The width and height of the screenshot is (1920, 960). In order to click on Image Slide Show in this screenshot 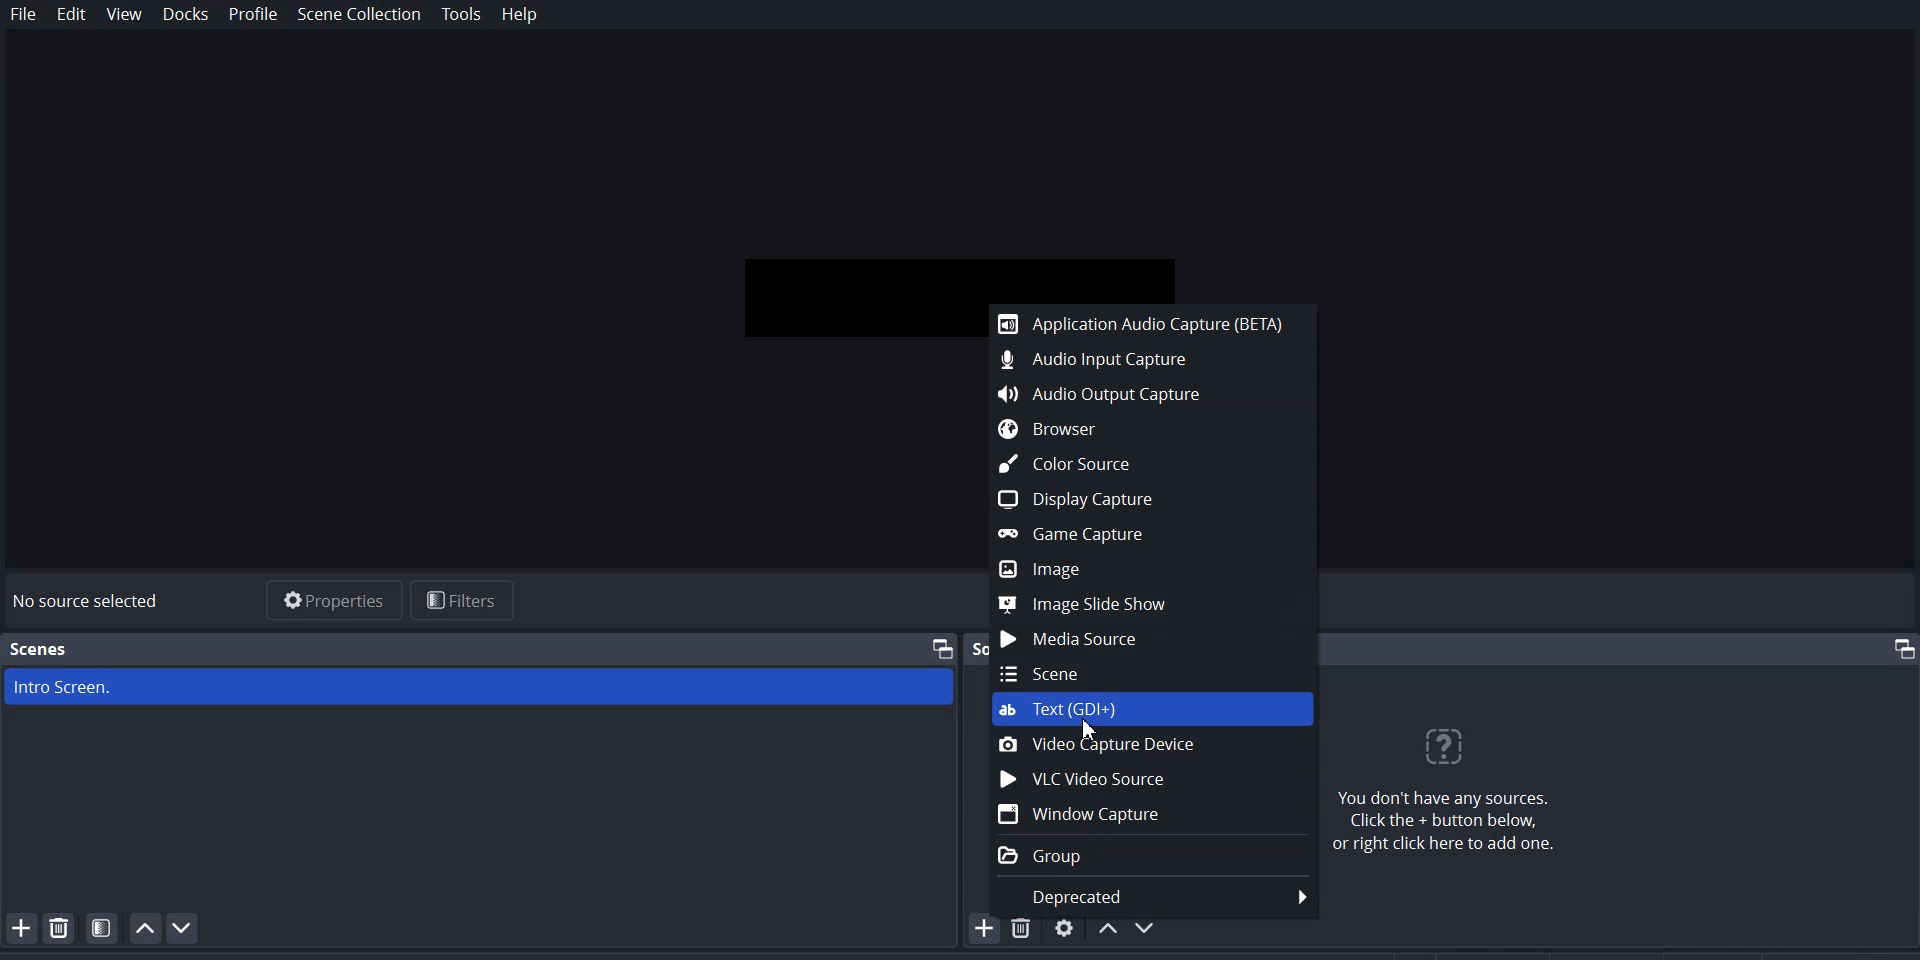, I will do `click(1146, 604)`.